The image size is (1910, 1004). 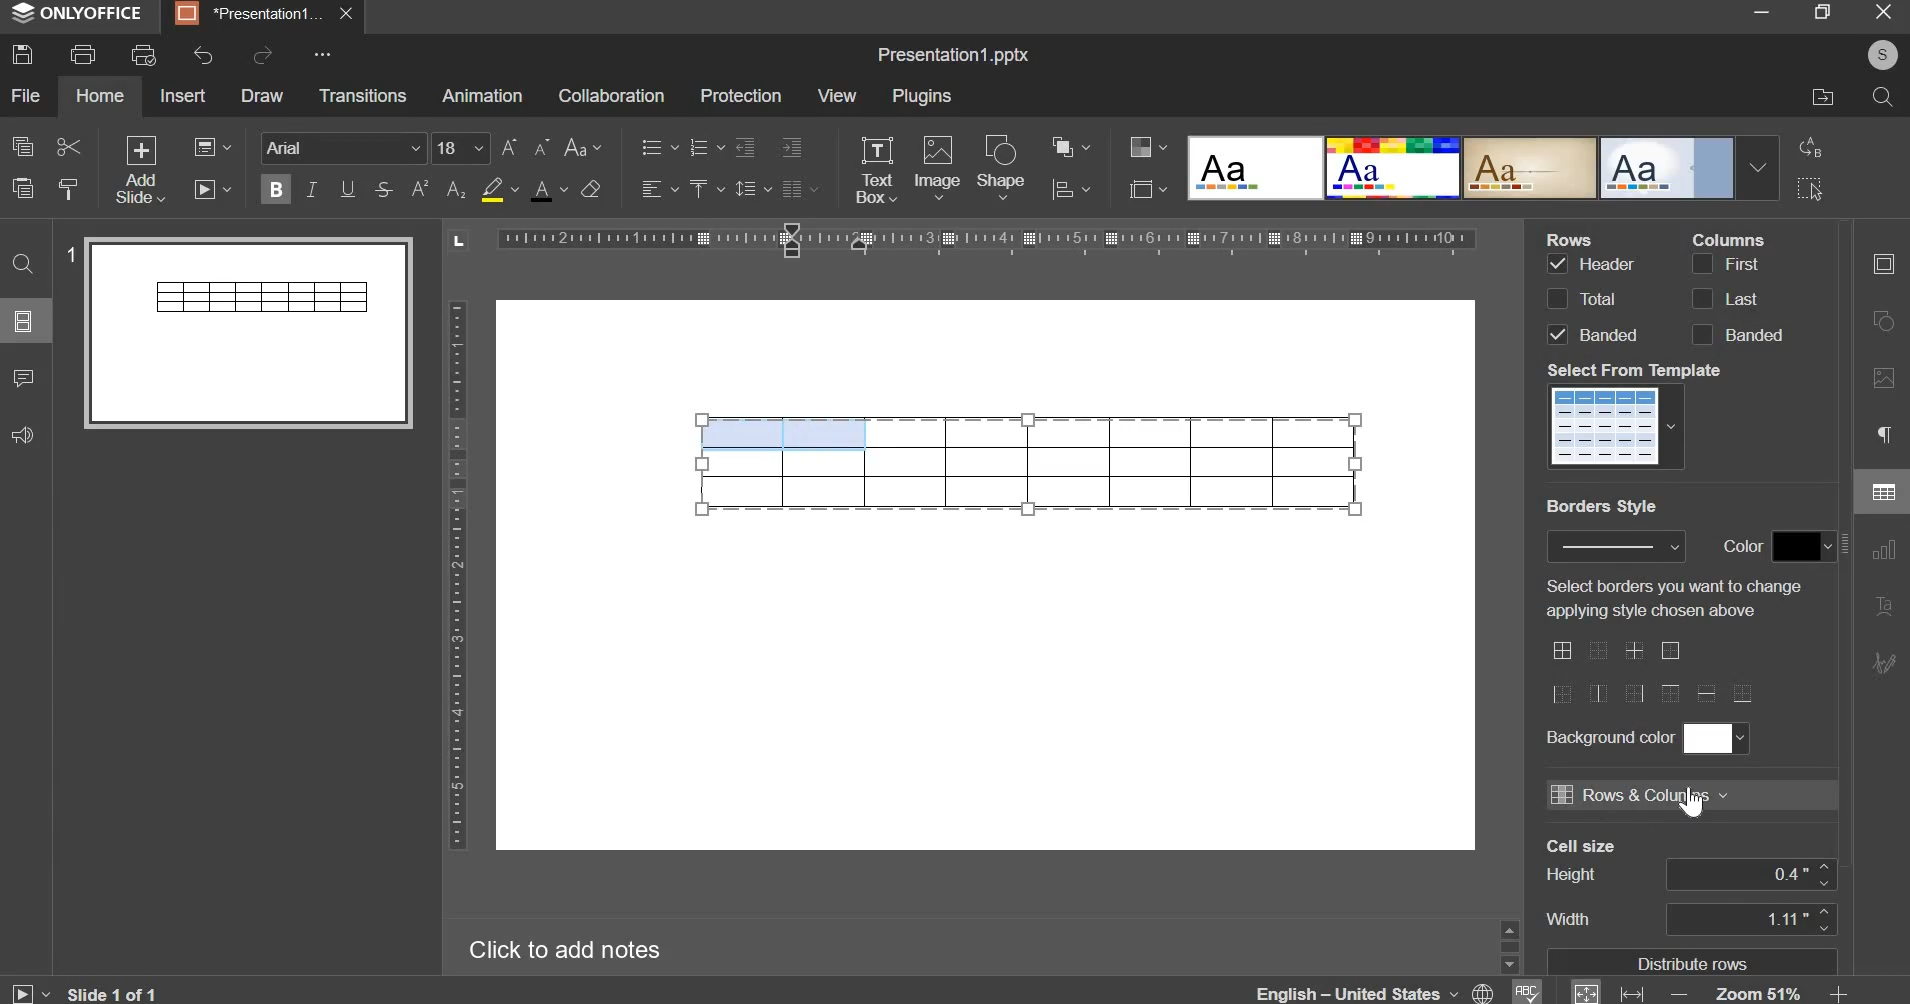 What do you see at coordinates (751, 189) in the screenshot?
I see `line spacing` at bounding box center [751, 189].